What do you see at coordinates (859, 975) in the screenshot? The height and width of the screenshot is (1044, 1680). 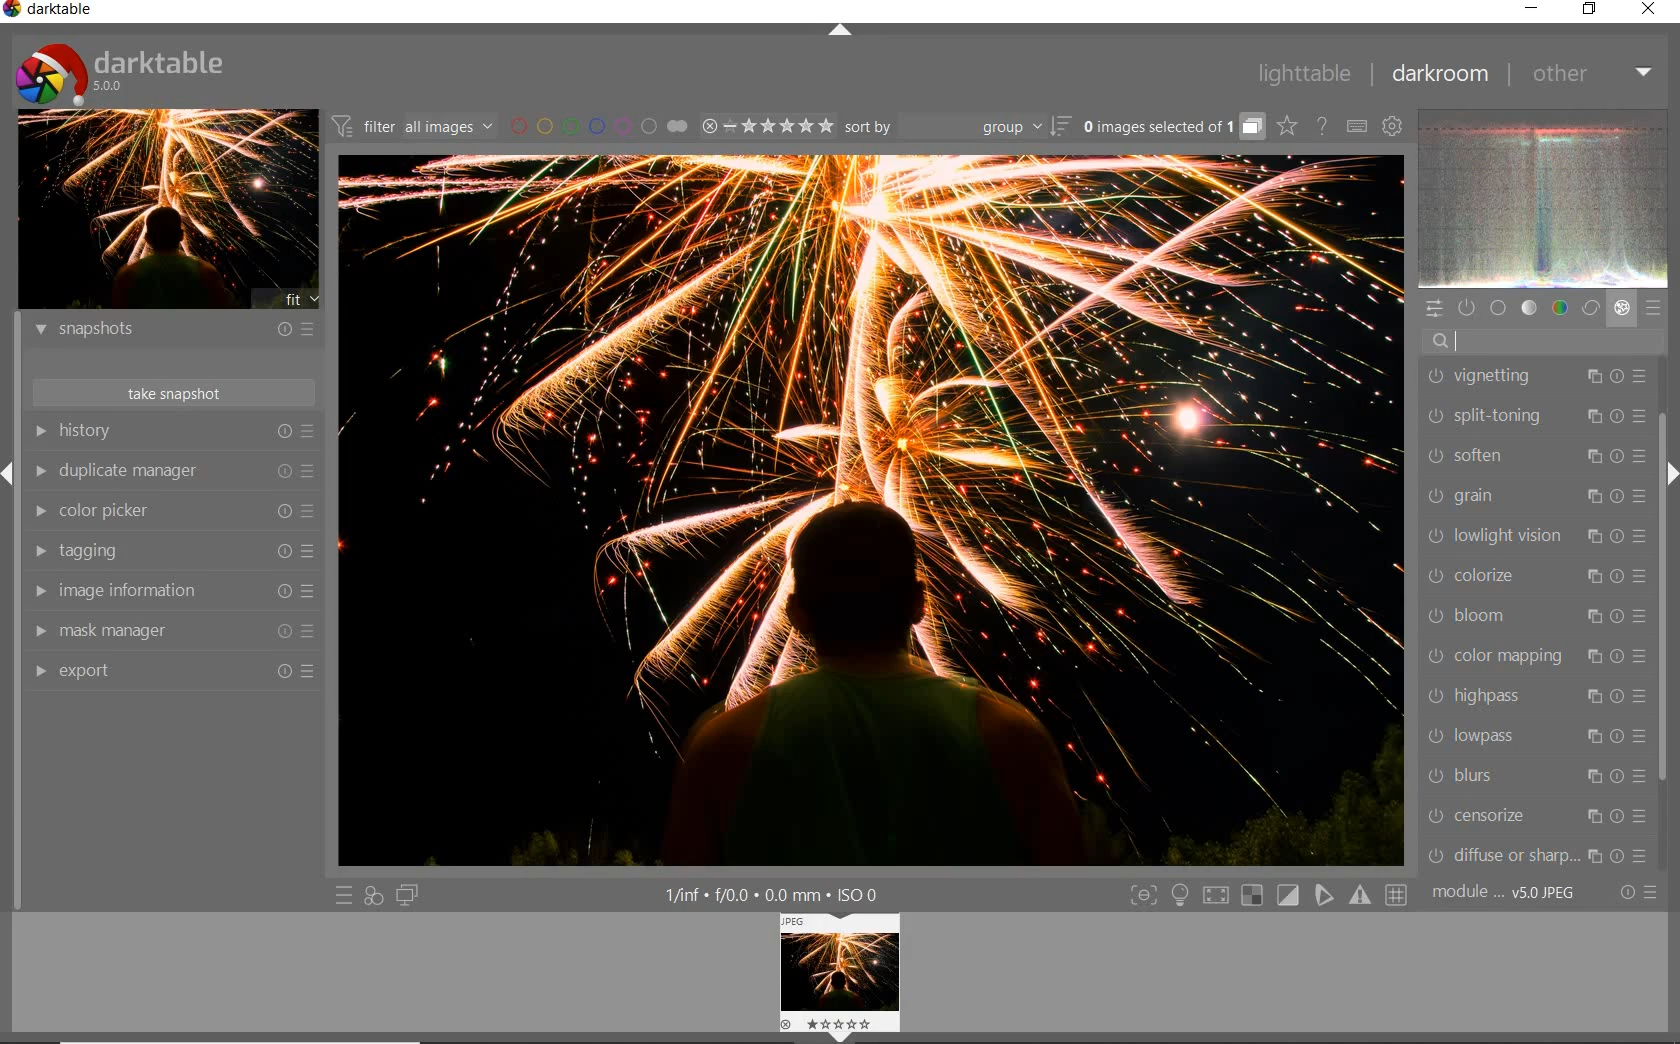 I see `Preview image` at bounding box center [859, 975].